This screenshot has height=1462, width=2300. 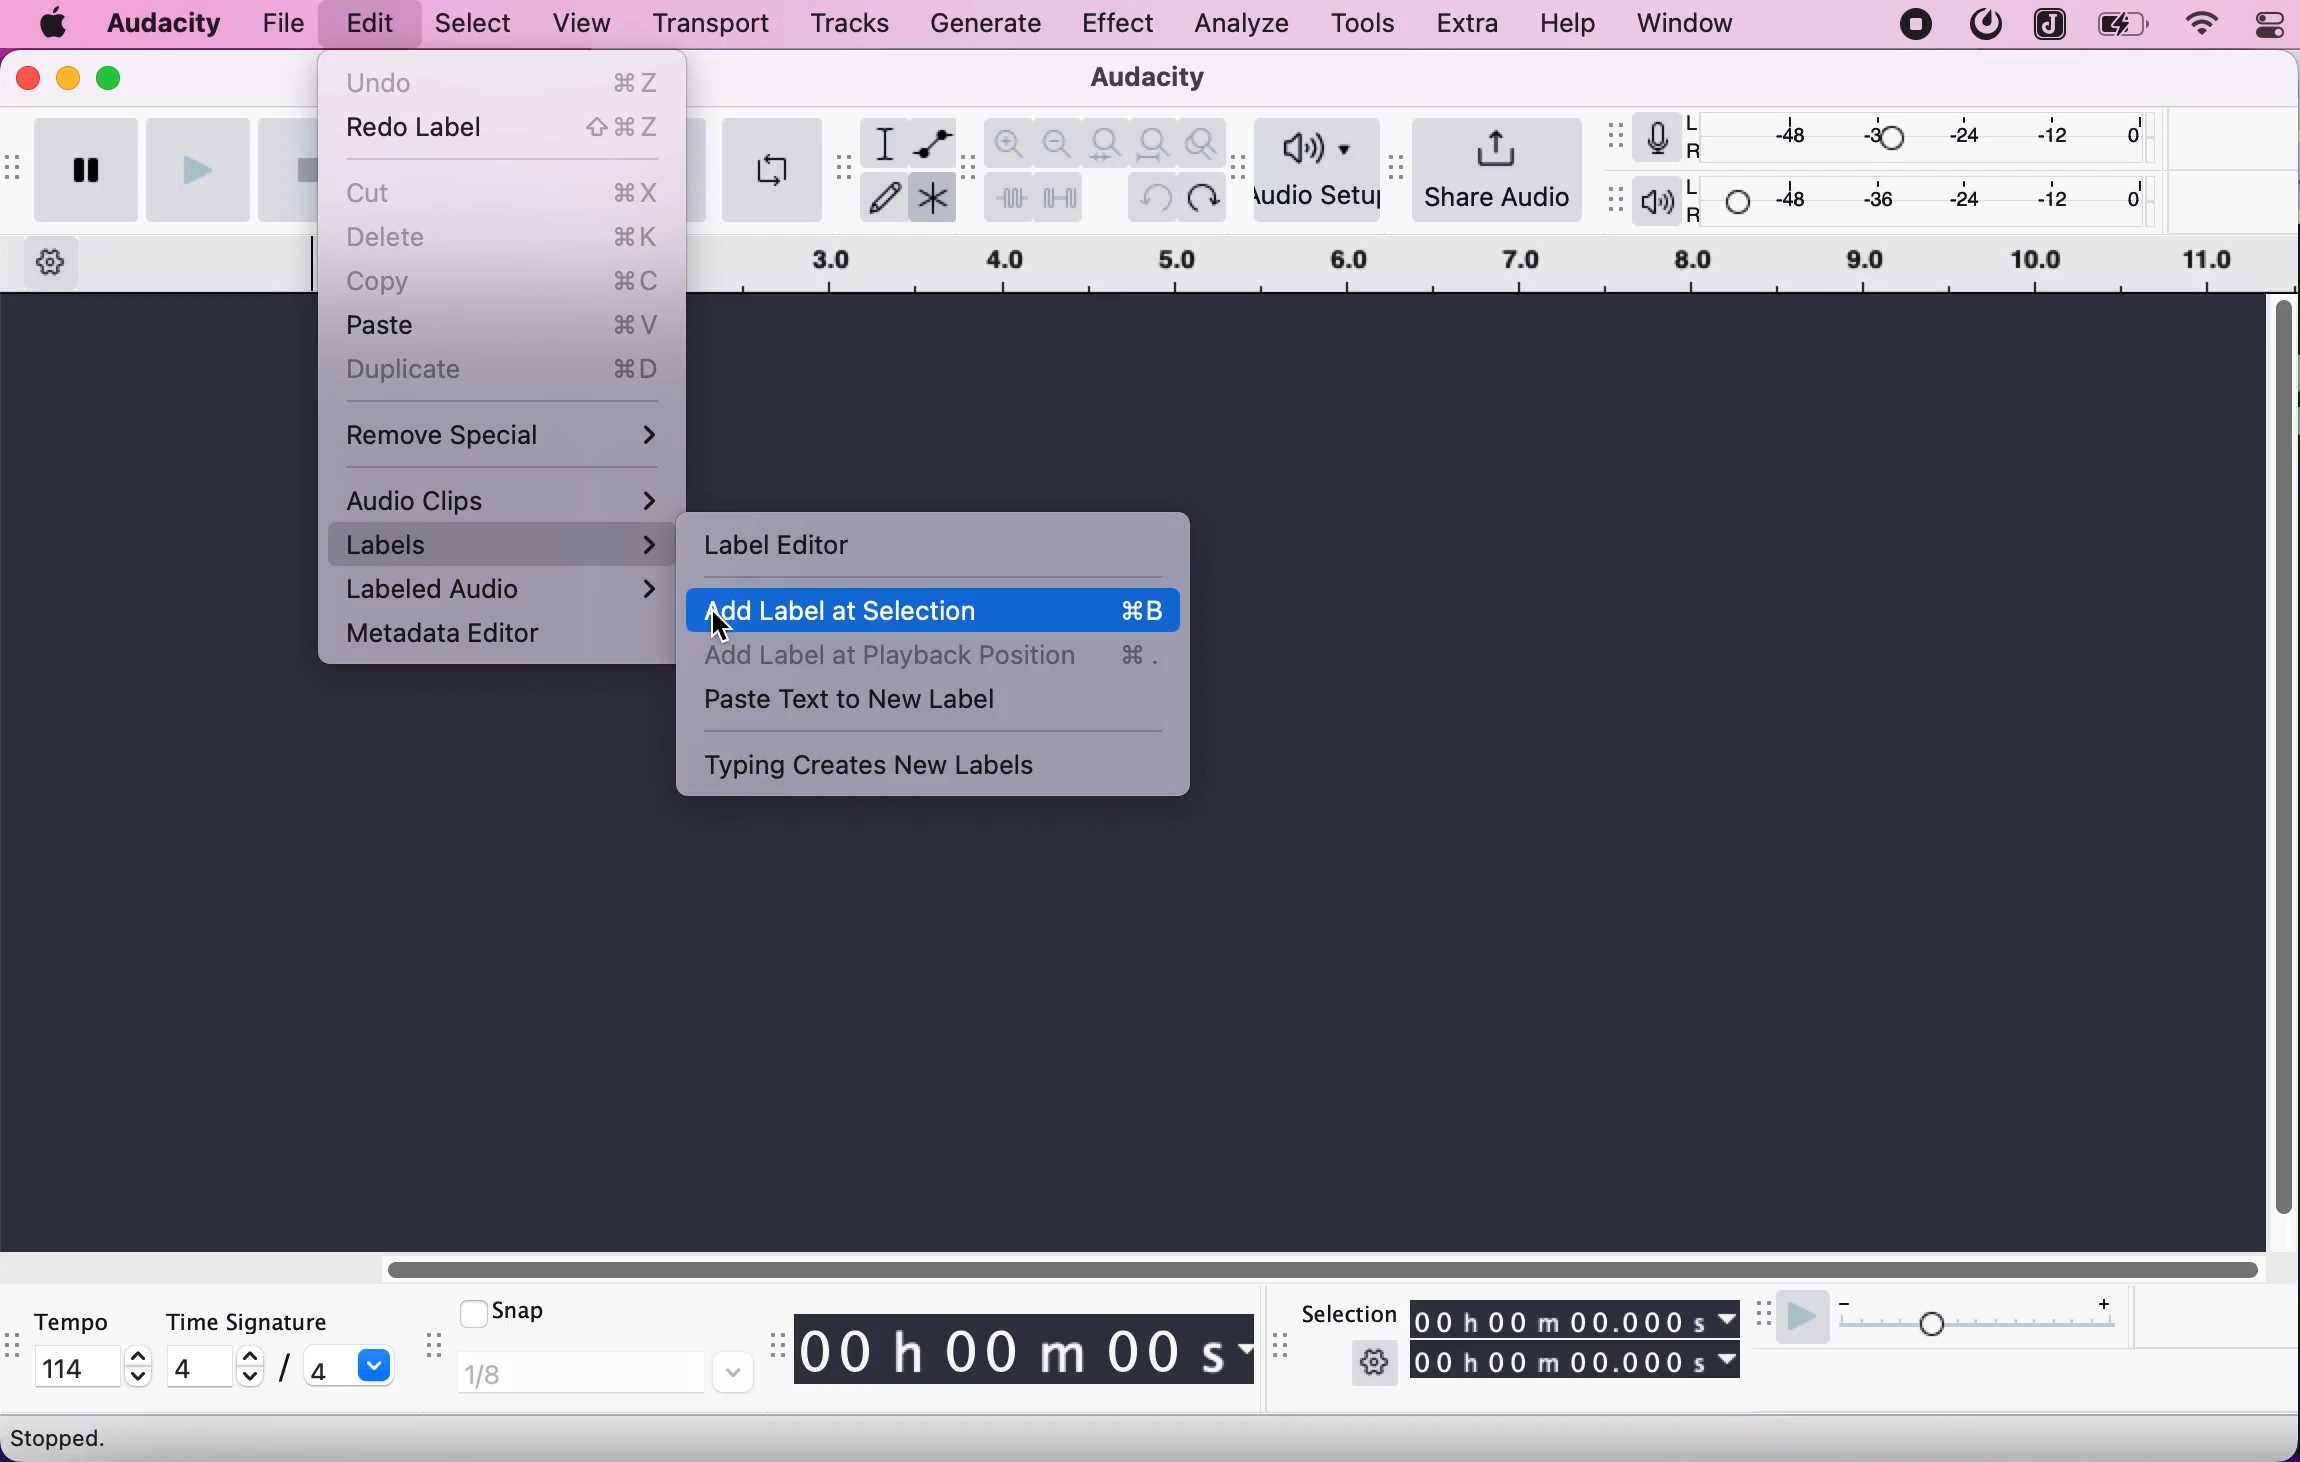 I want to click on 1/8, so click(x=604, y=1374).